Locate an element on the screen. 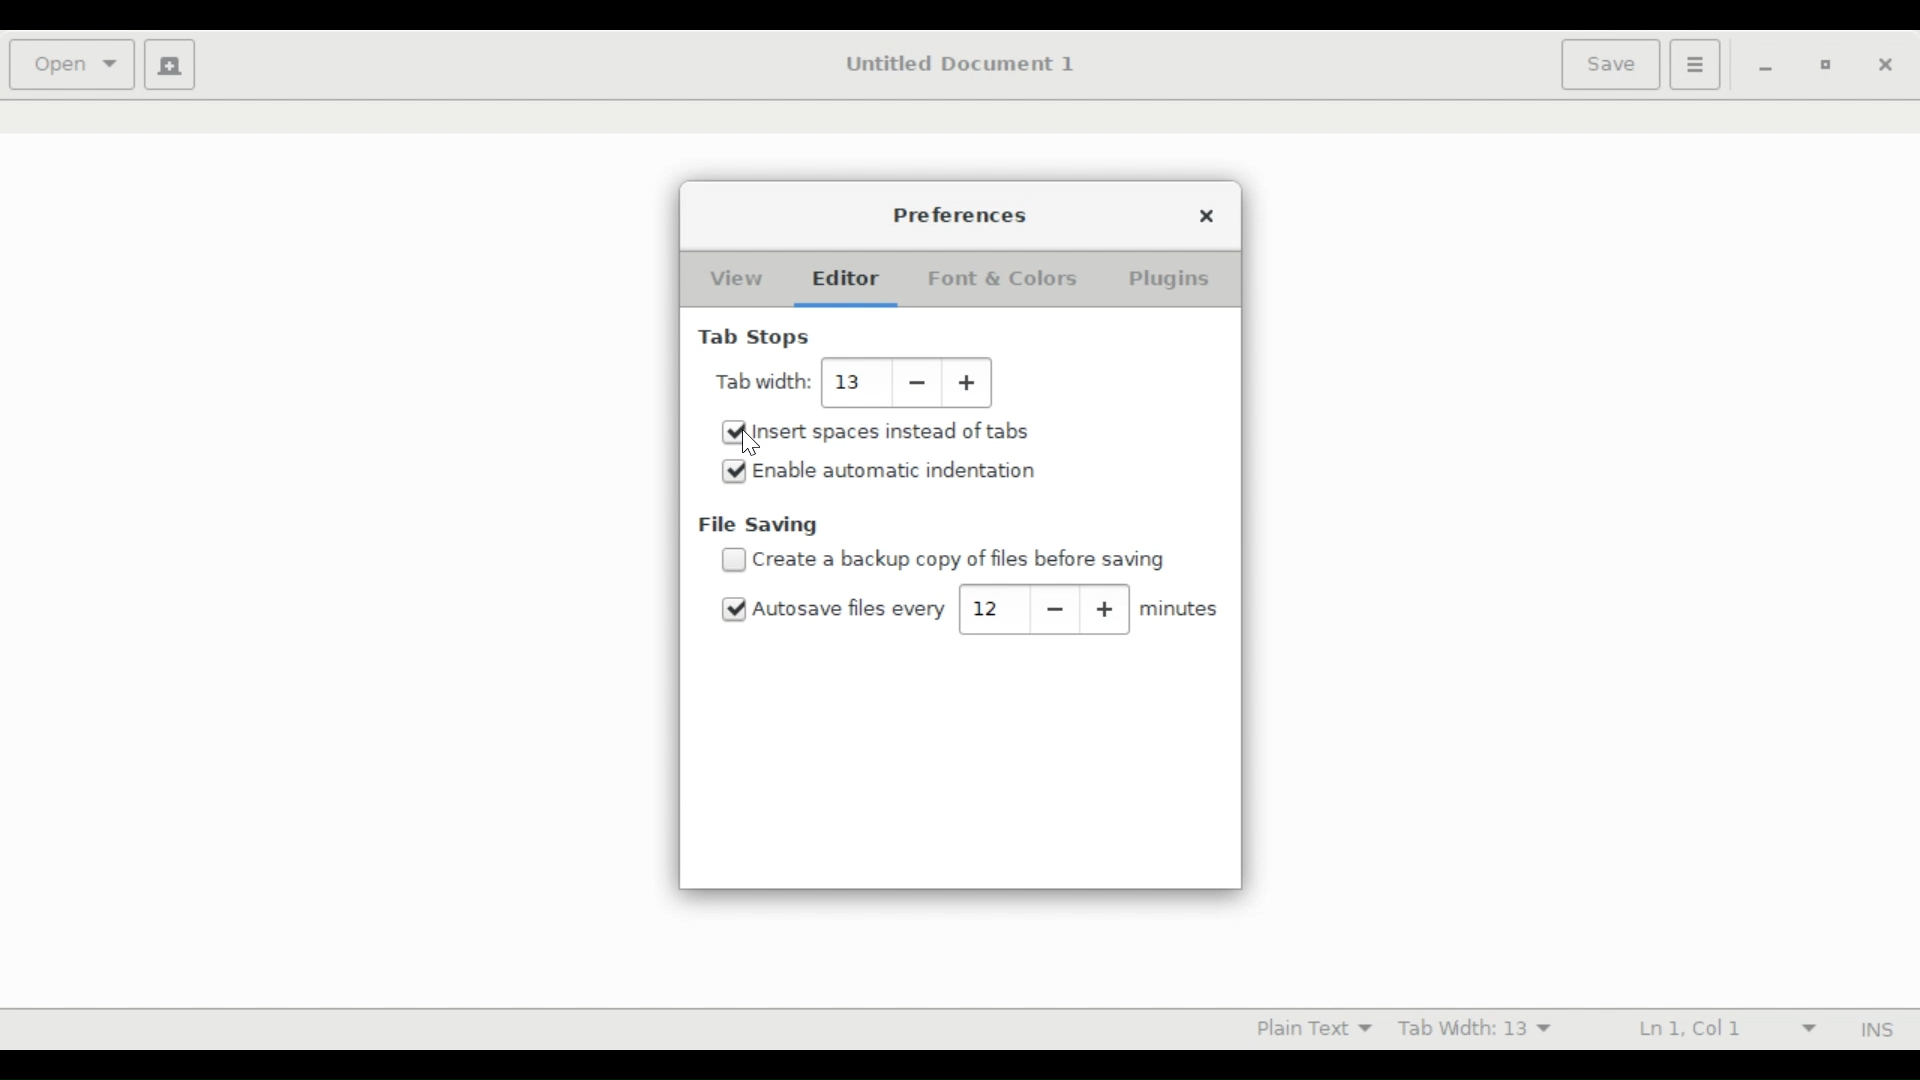 This screenshot has height=1080, width=1920. close is located at coordinates (1883, 63).